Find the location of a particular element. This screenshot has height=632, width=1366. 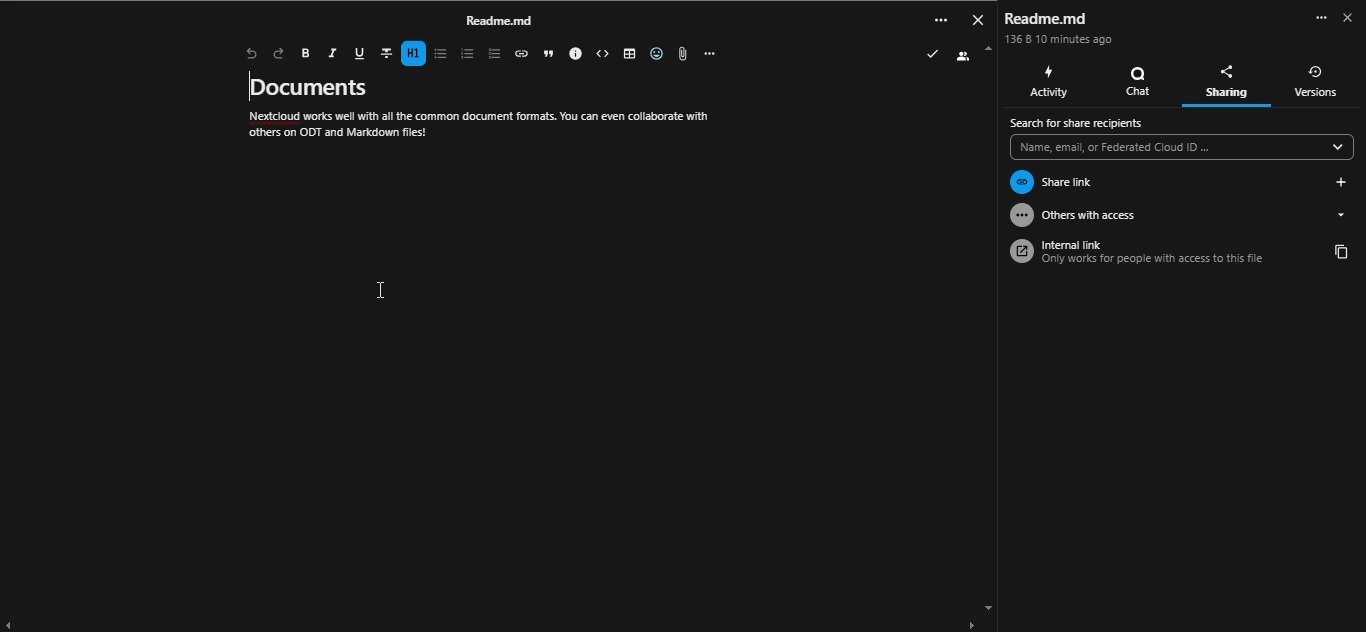

H1 is located at coordinates (413, 53).